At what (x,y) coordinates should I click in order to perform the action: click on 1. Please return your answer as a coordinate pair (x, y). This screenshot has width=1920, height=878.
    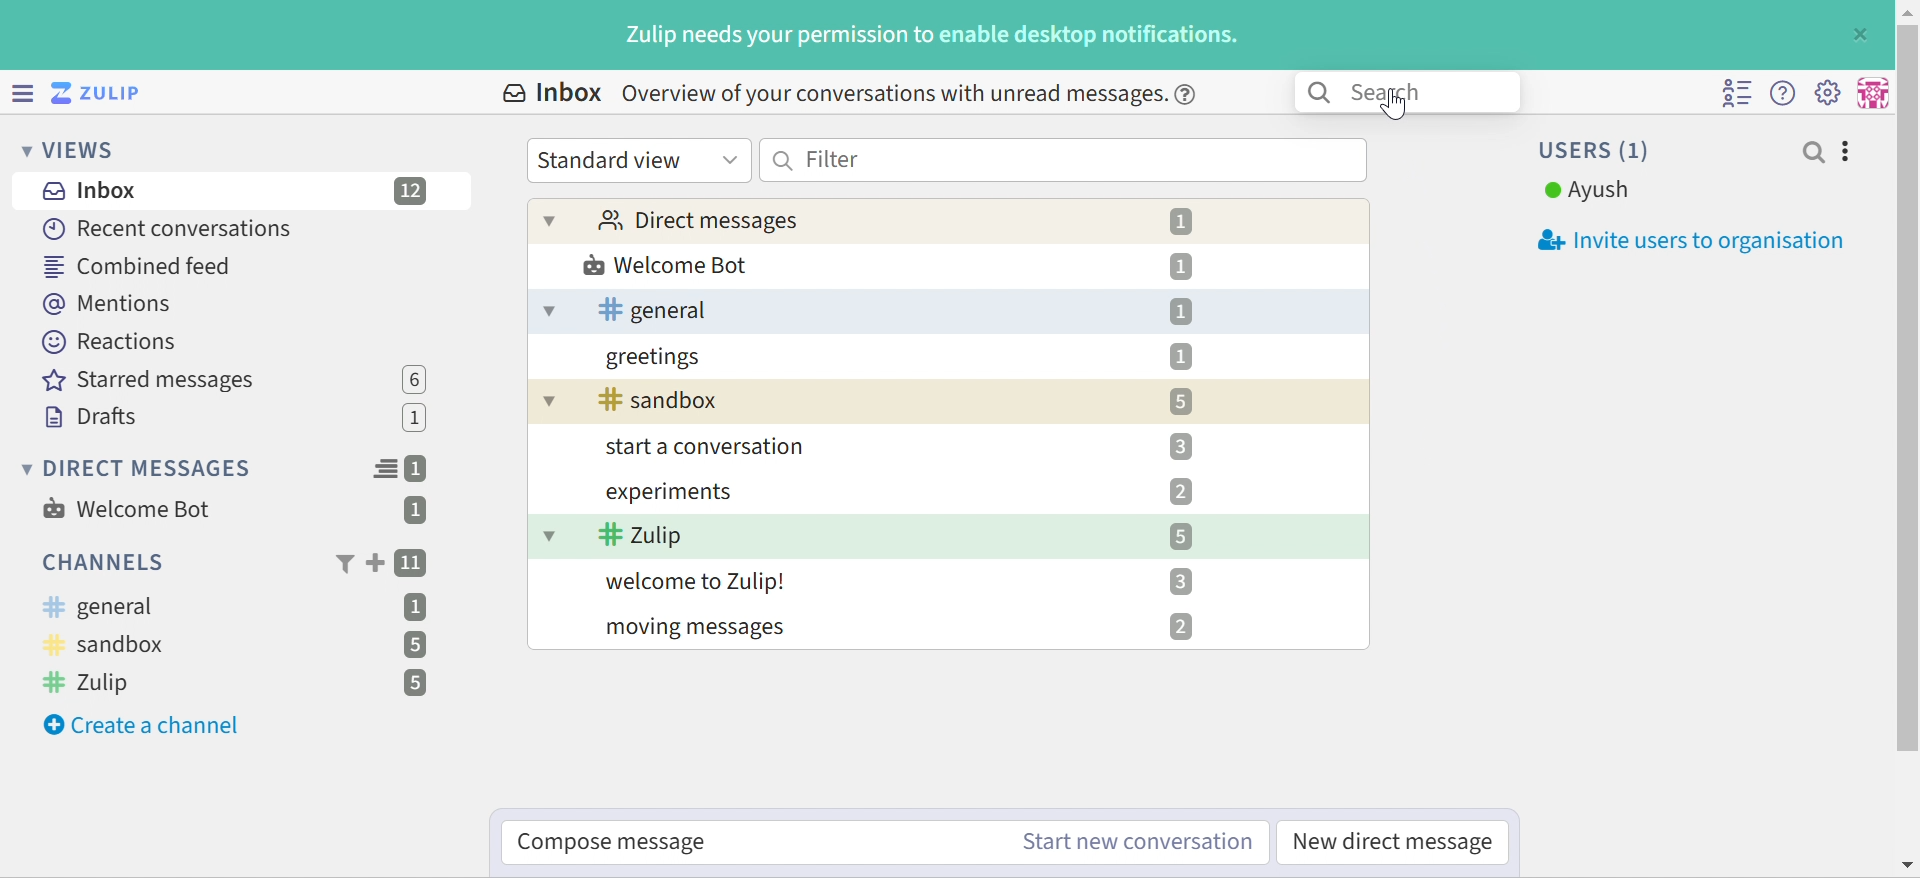
    Looking at the image, I should click on (415, 512).